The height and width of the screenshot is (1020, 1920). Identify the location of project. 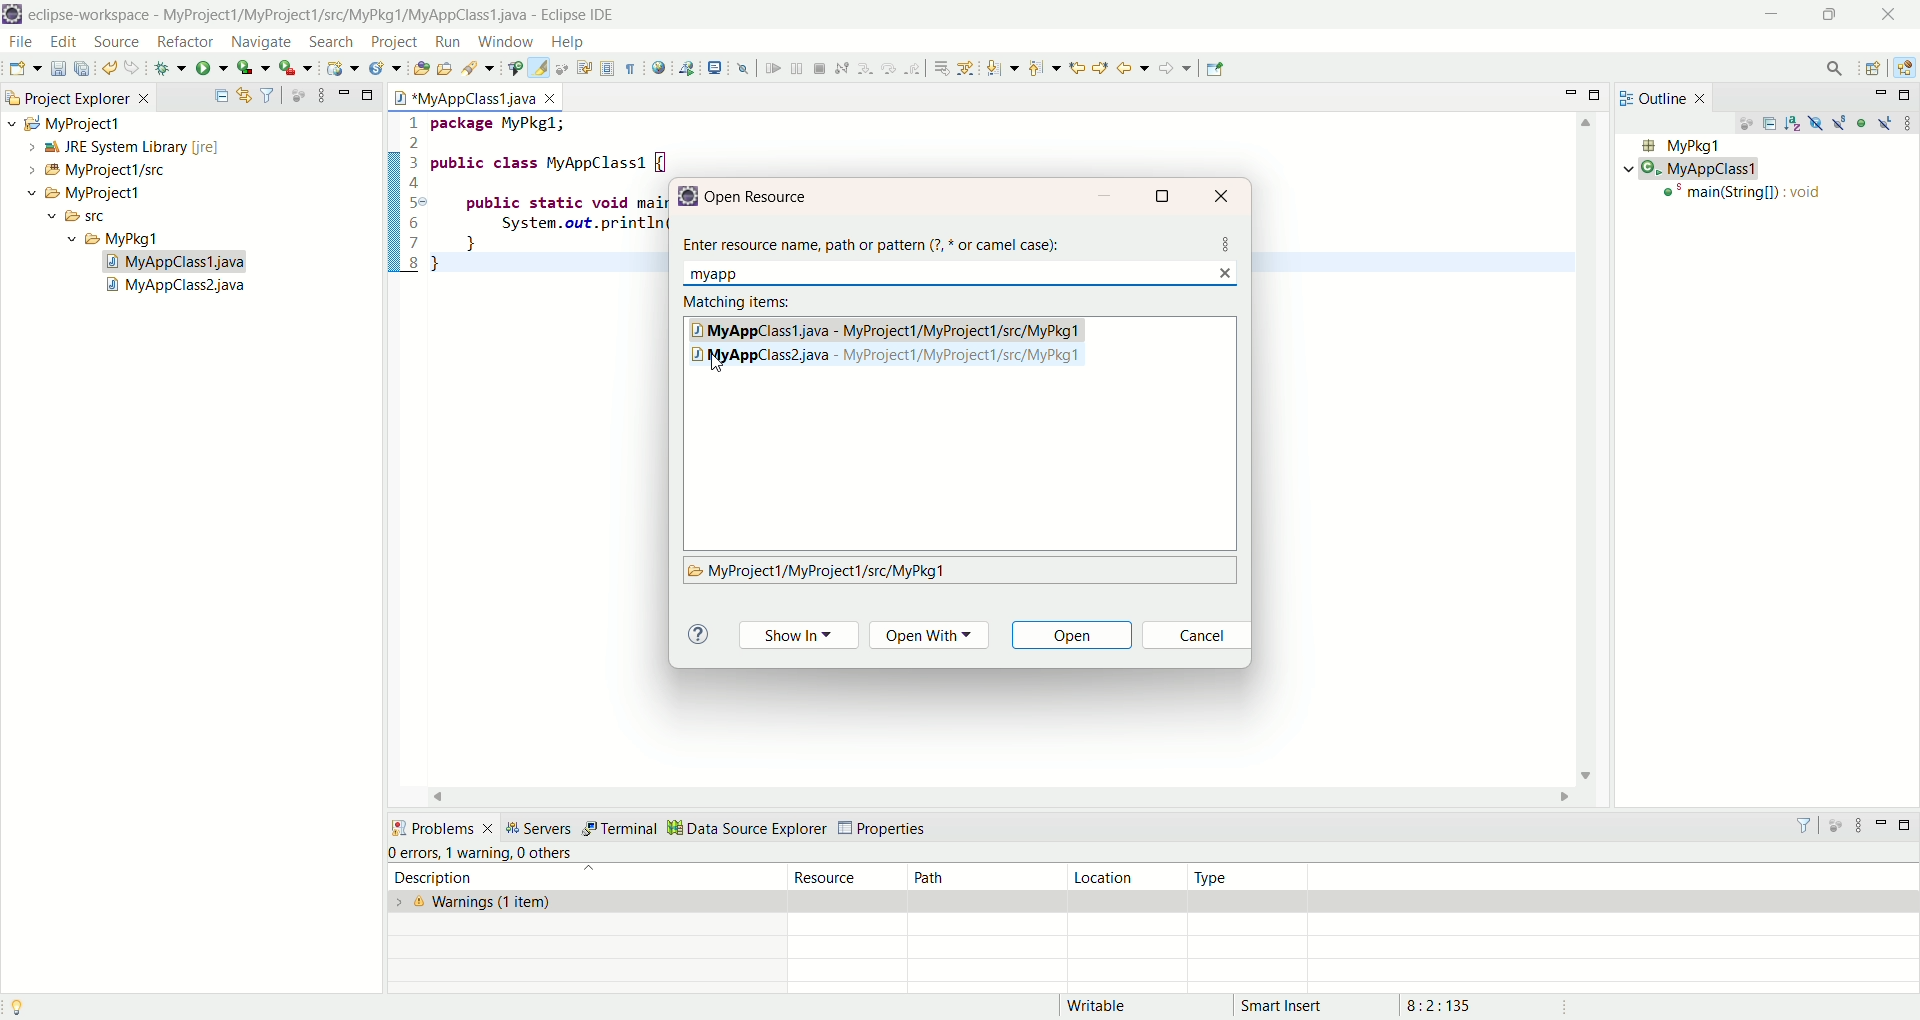
(390, 42).